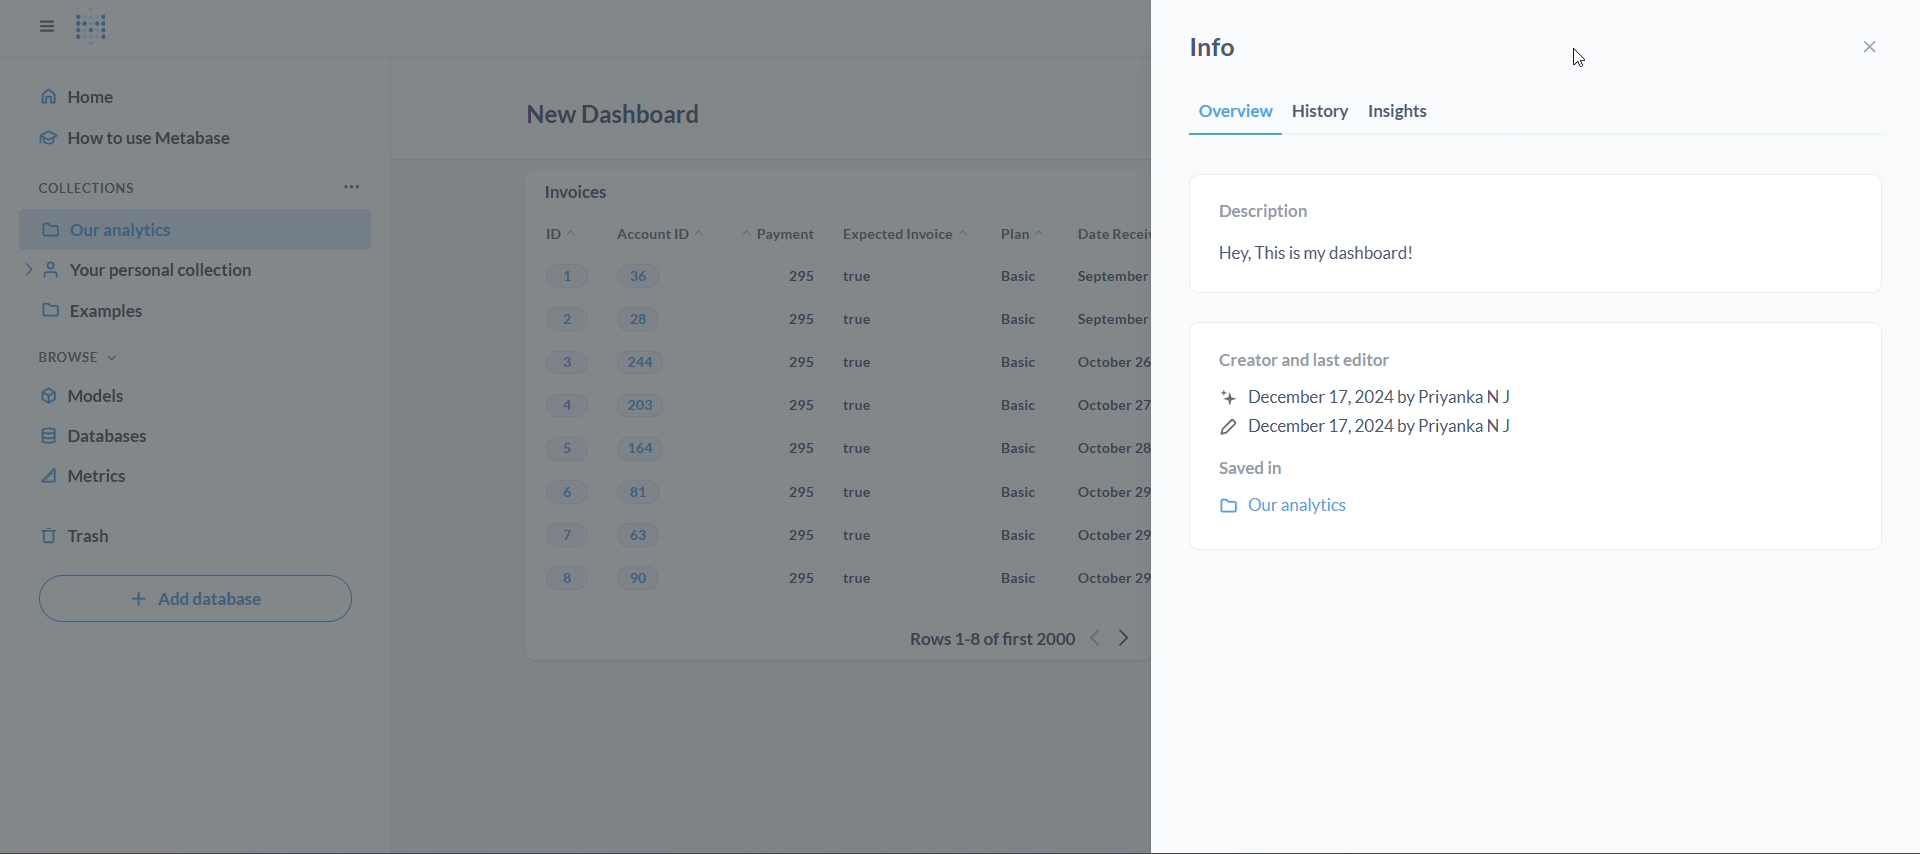 The height and width of the screenshot is (854, 1920). I want to click on 36, so click(639, 275).